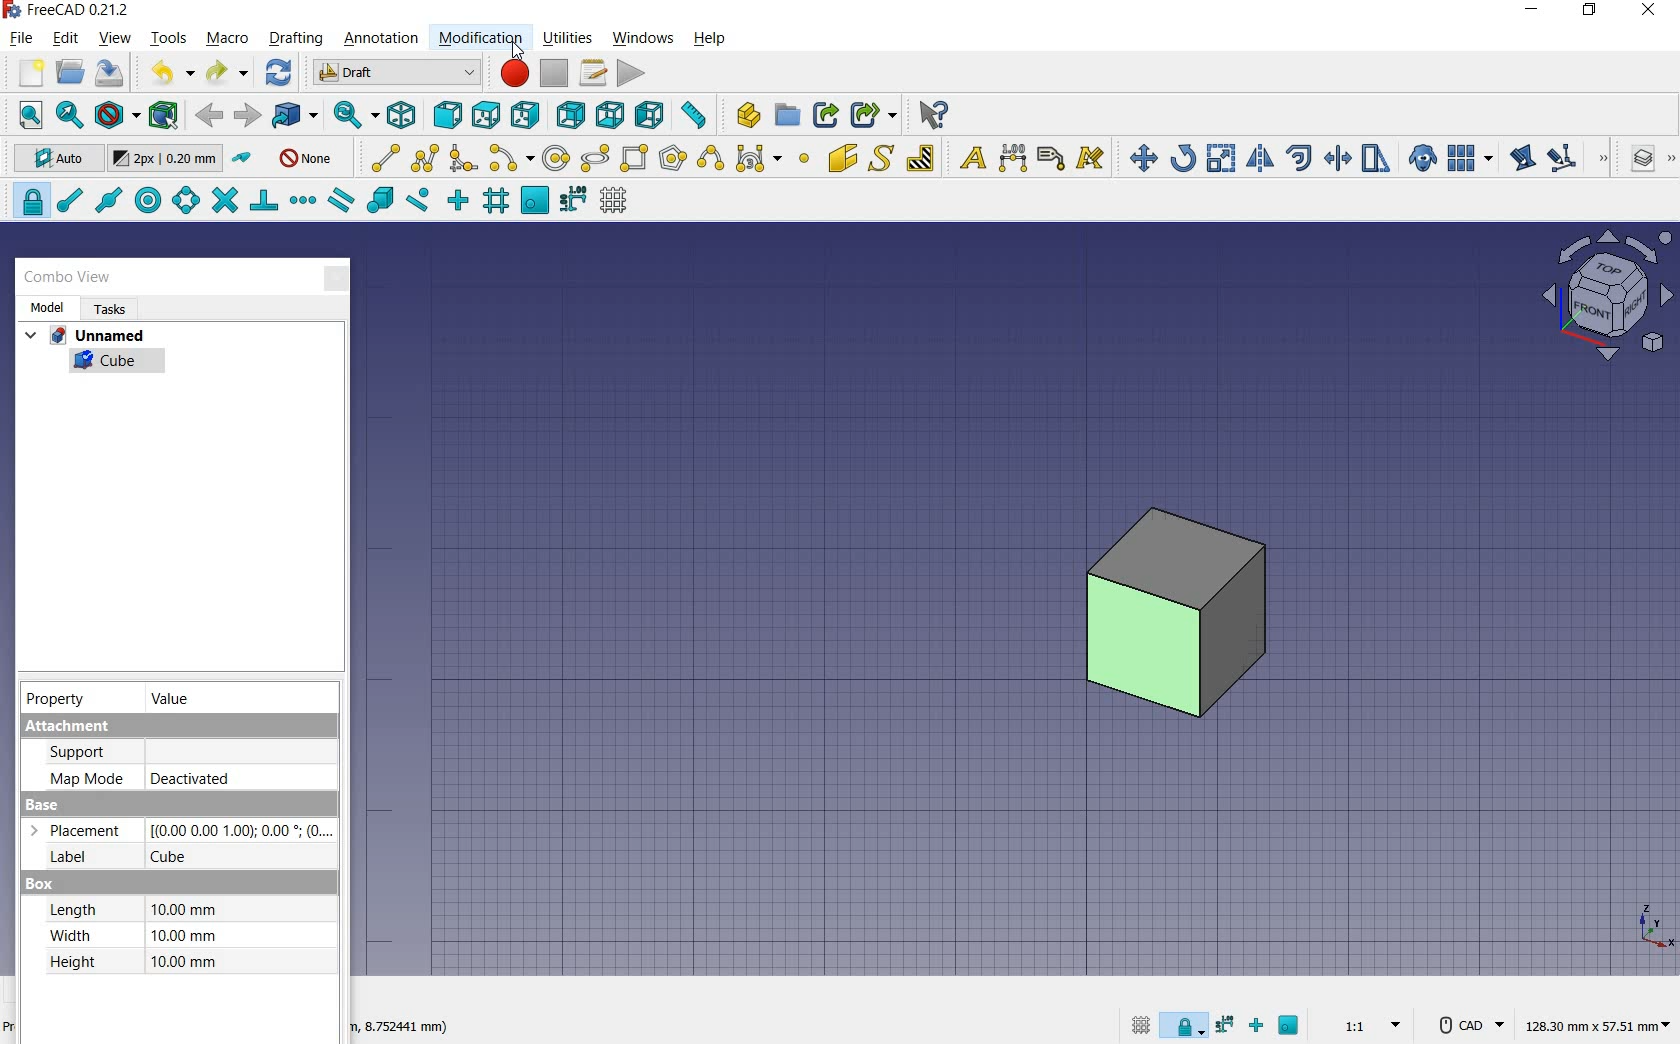 This screenshot has width=1680, height=1044. What do you see at coordinates (969, 157) in the screenshot?
I see `text` at bounding box center [969, 157].